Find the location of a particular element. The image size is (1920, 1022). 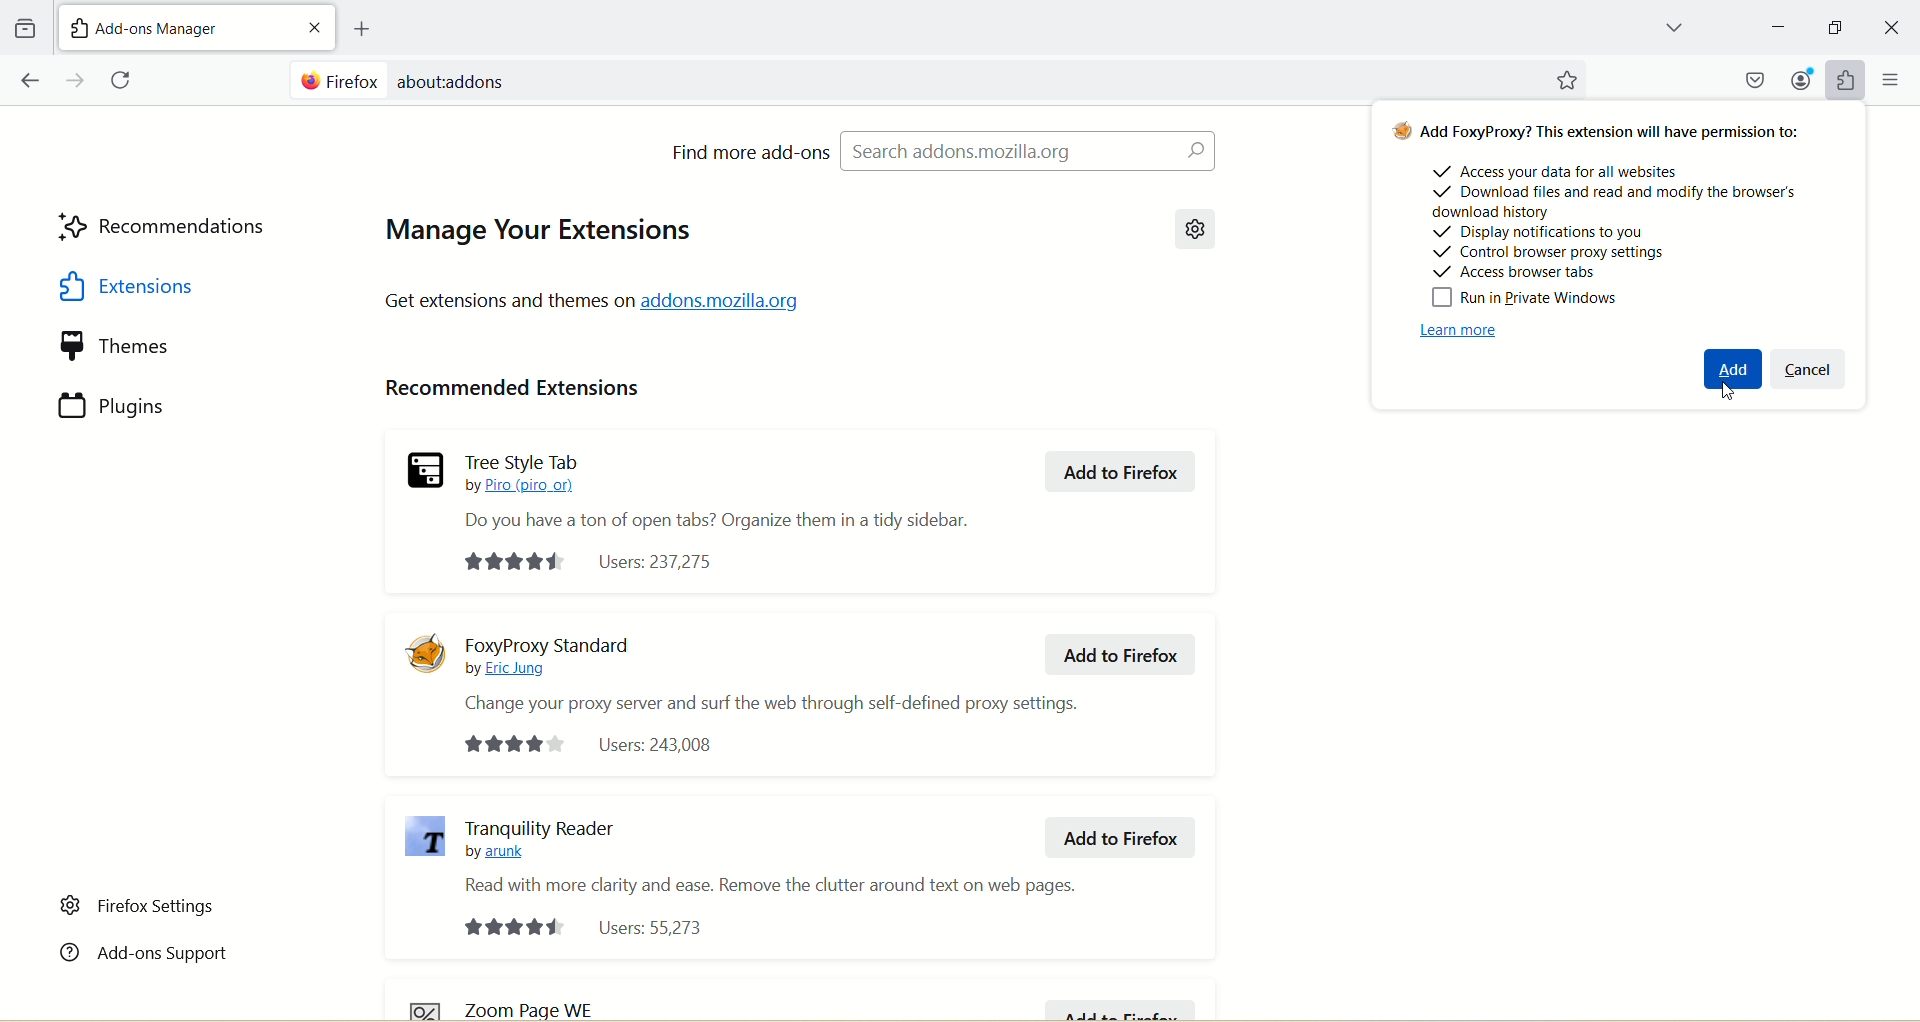

Find more add ons is located at coordinates (750, 151).